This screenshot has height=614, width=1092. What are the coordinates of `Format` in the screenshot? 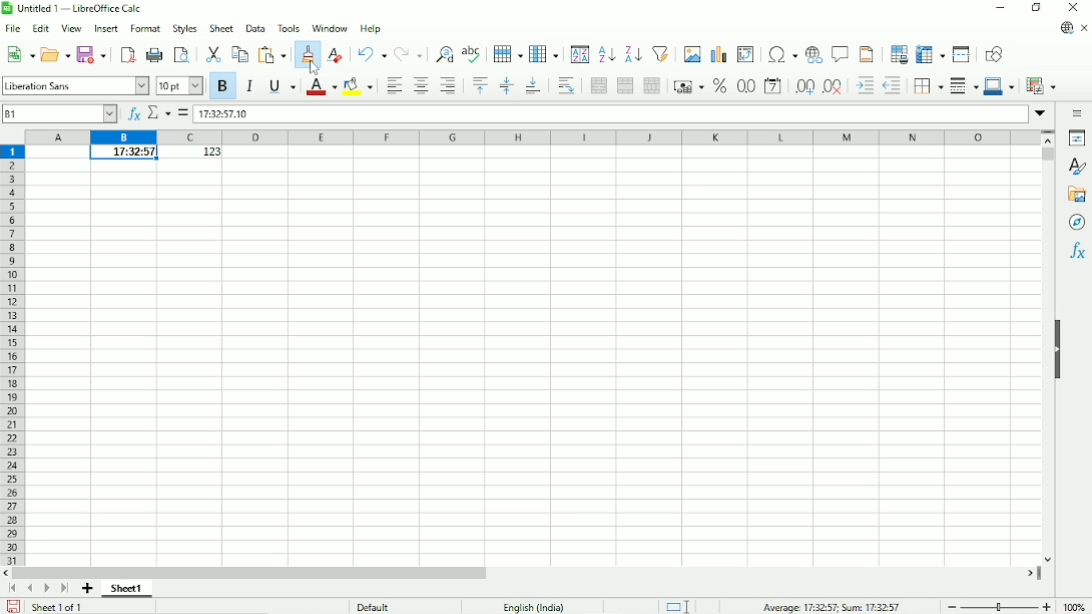 It's located at (144, 30).